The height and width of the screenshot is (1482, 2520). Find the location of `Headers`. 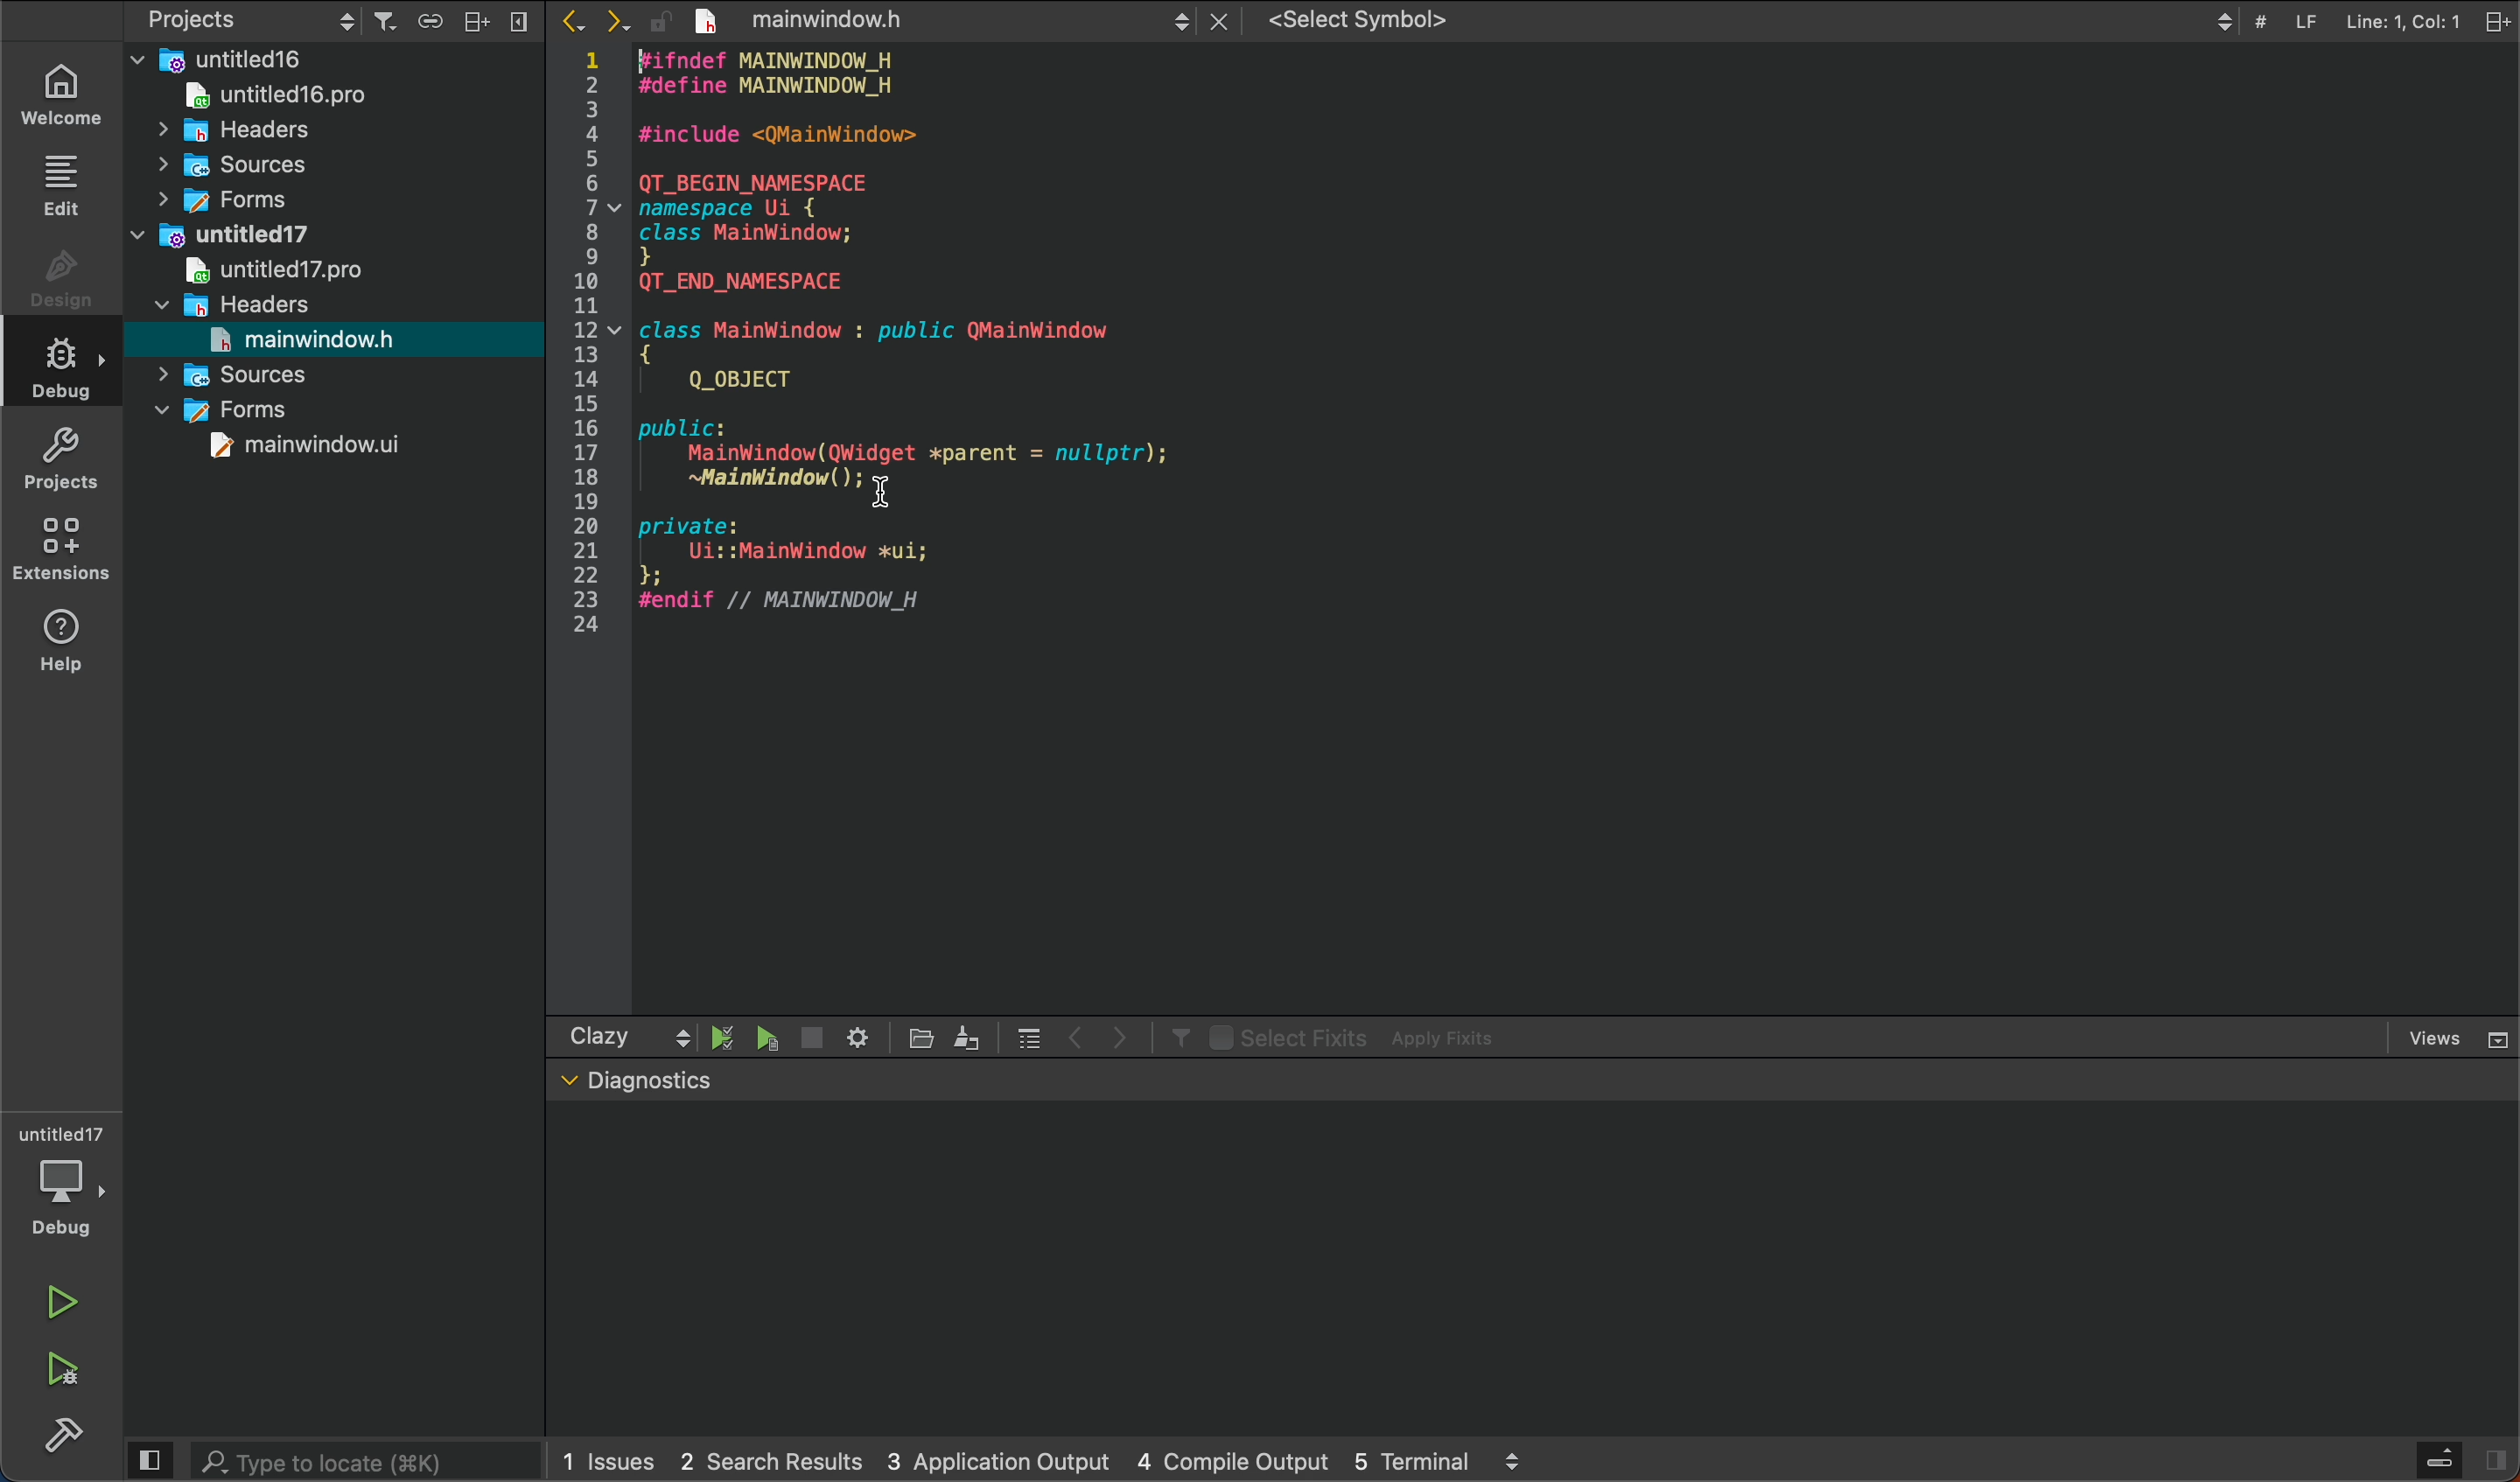

Headers is located at coordinates (219, 127).